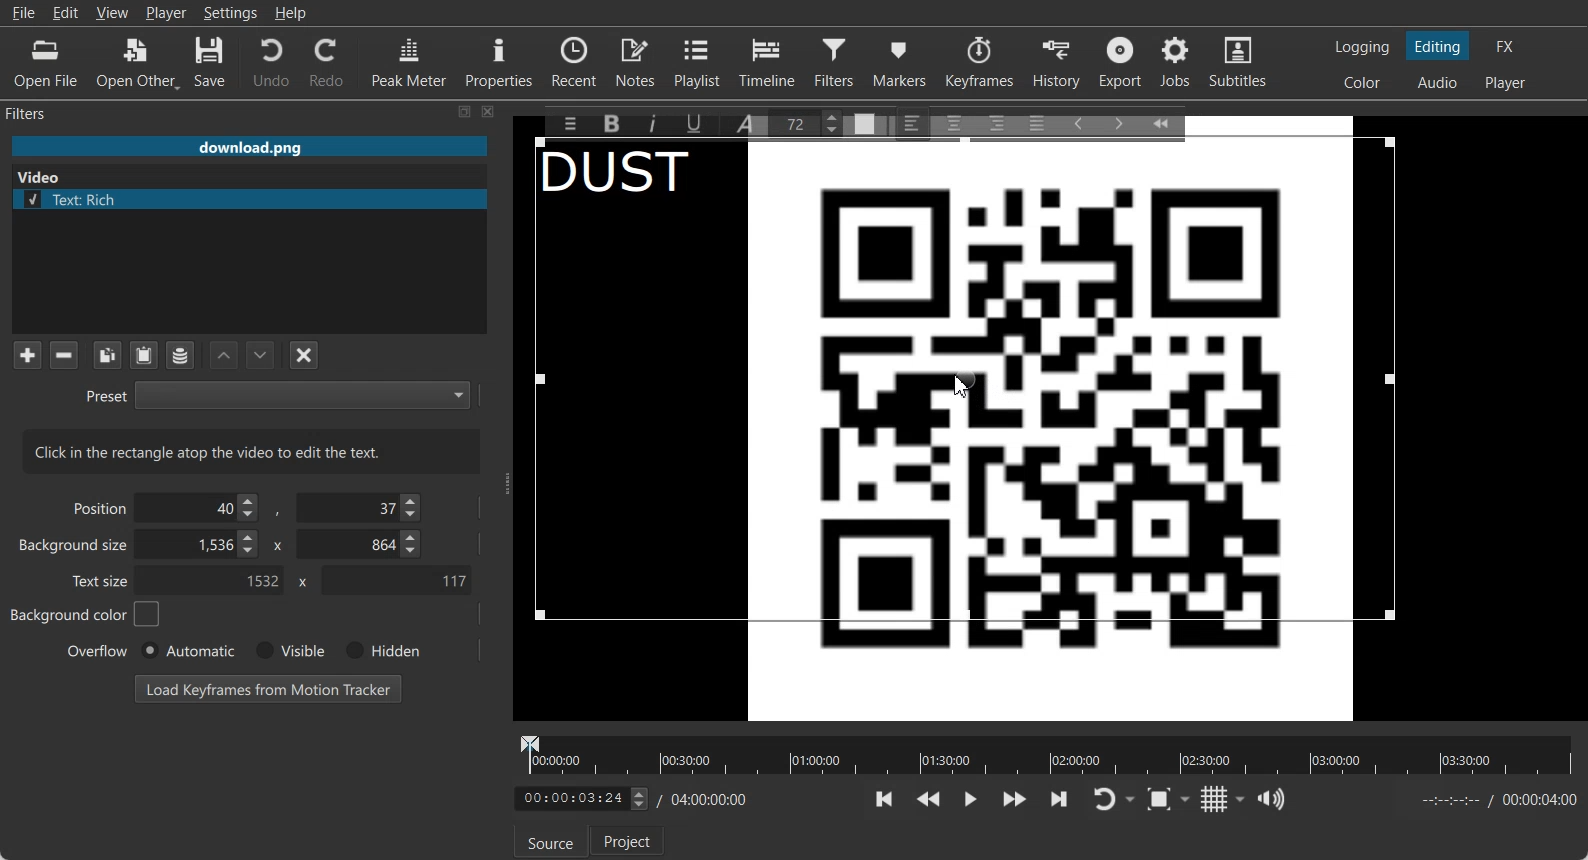 This screenshot has height=860, width=1588. I want to click on x, so click(299, 582).